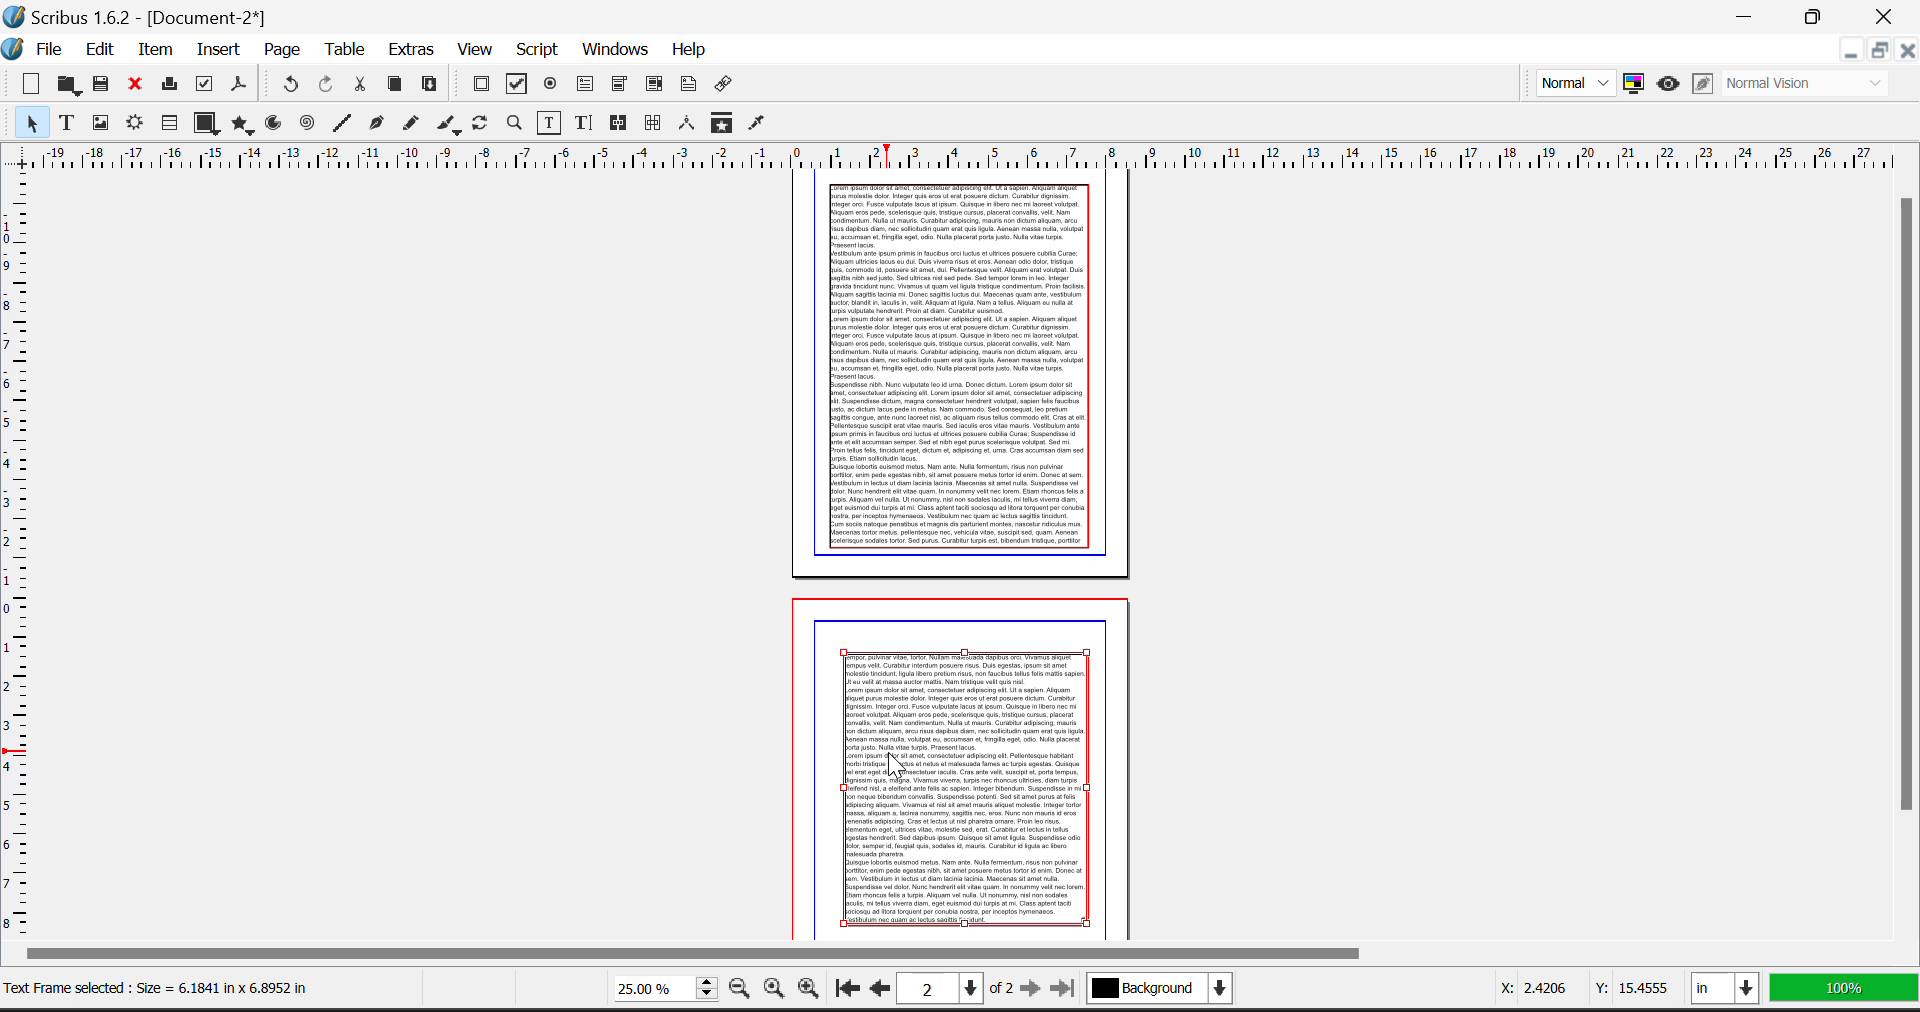 The image size is (1920, 1012). What do you see at coordinates (619, 122) in the screenshot?
I see `Link Text Frames` at bounding box center [619, 122].